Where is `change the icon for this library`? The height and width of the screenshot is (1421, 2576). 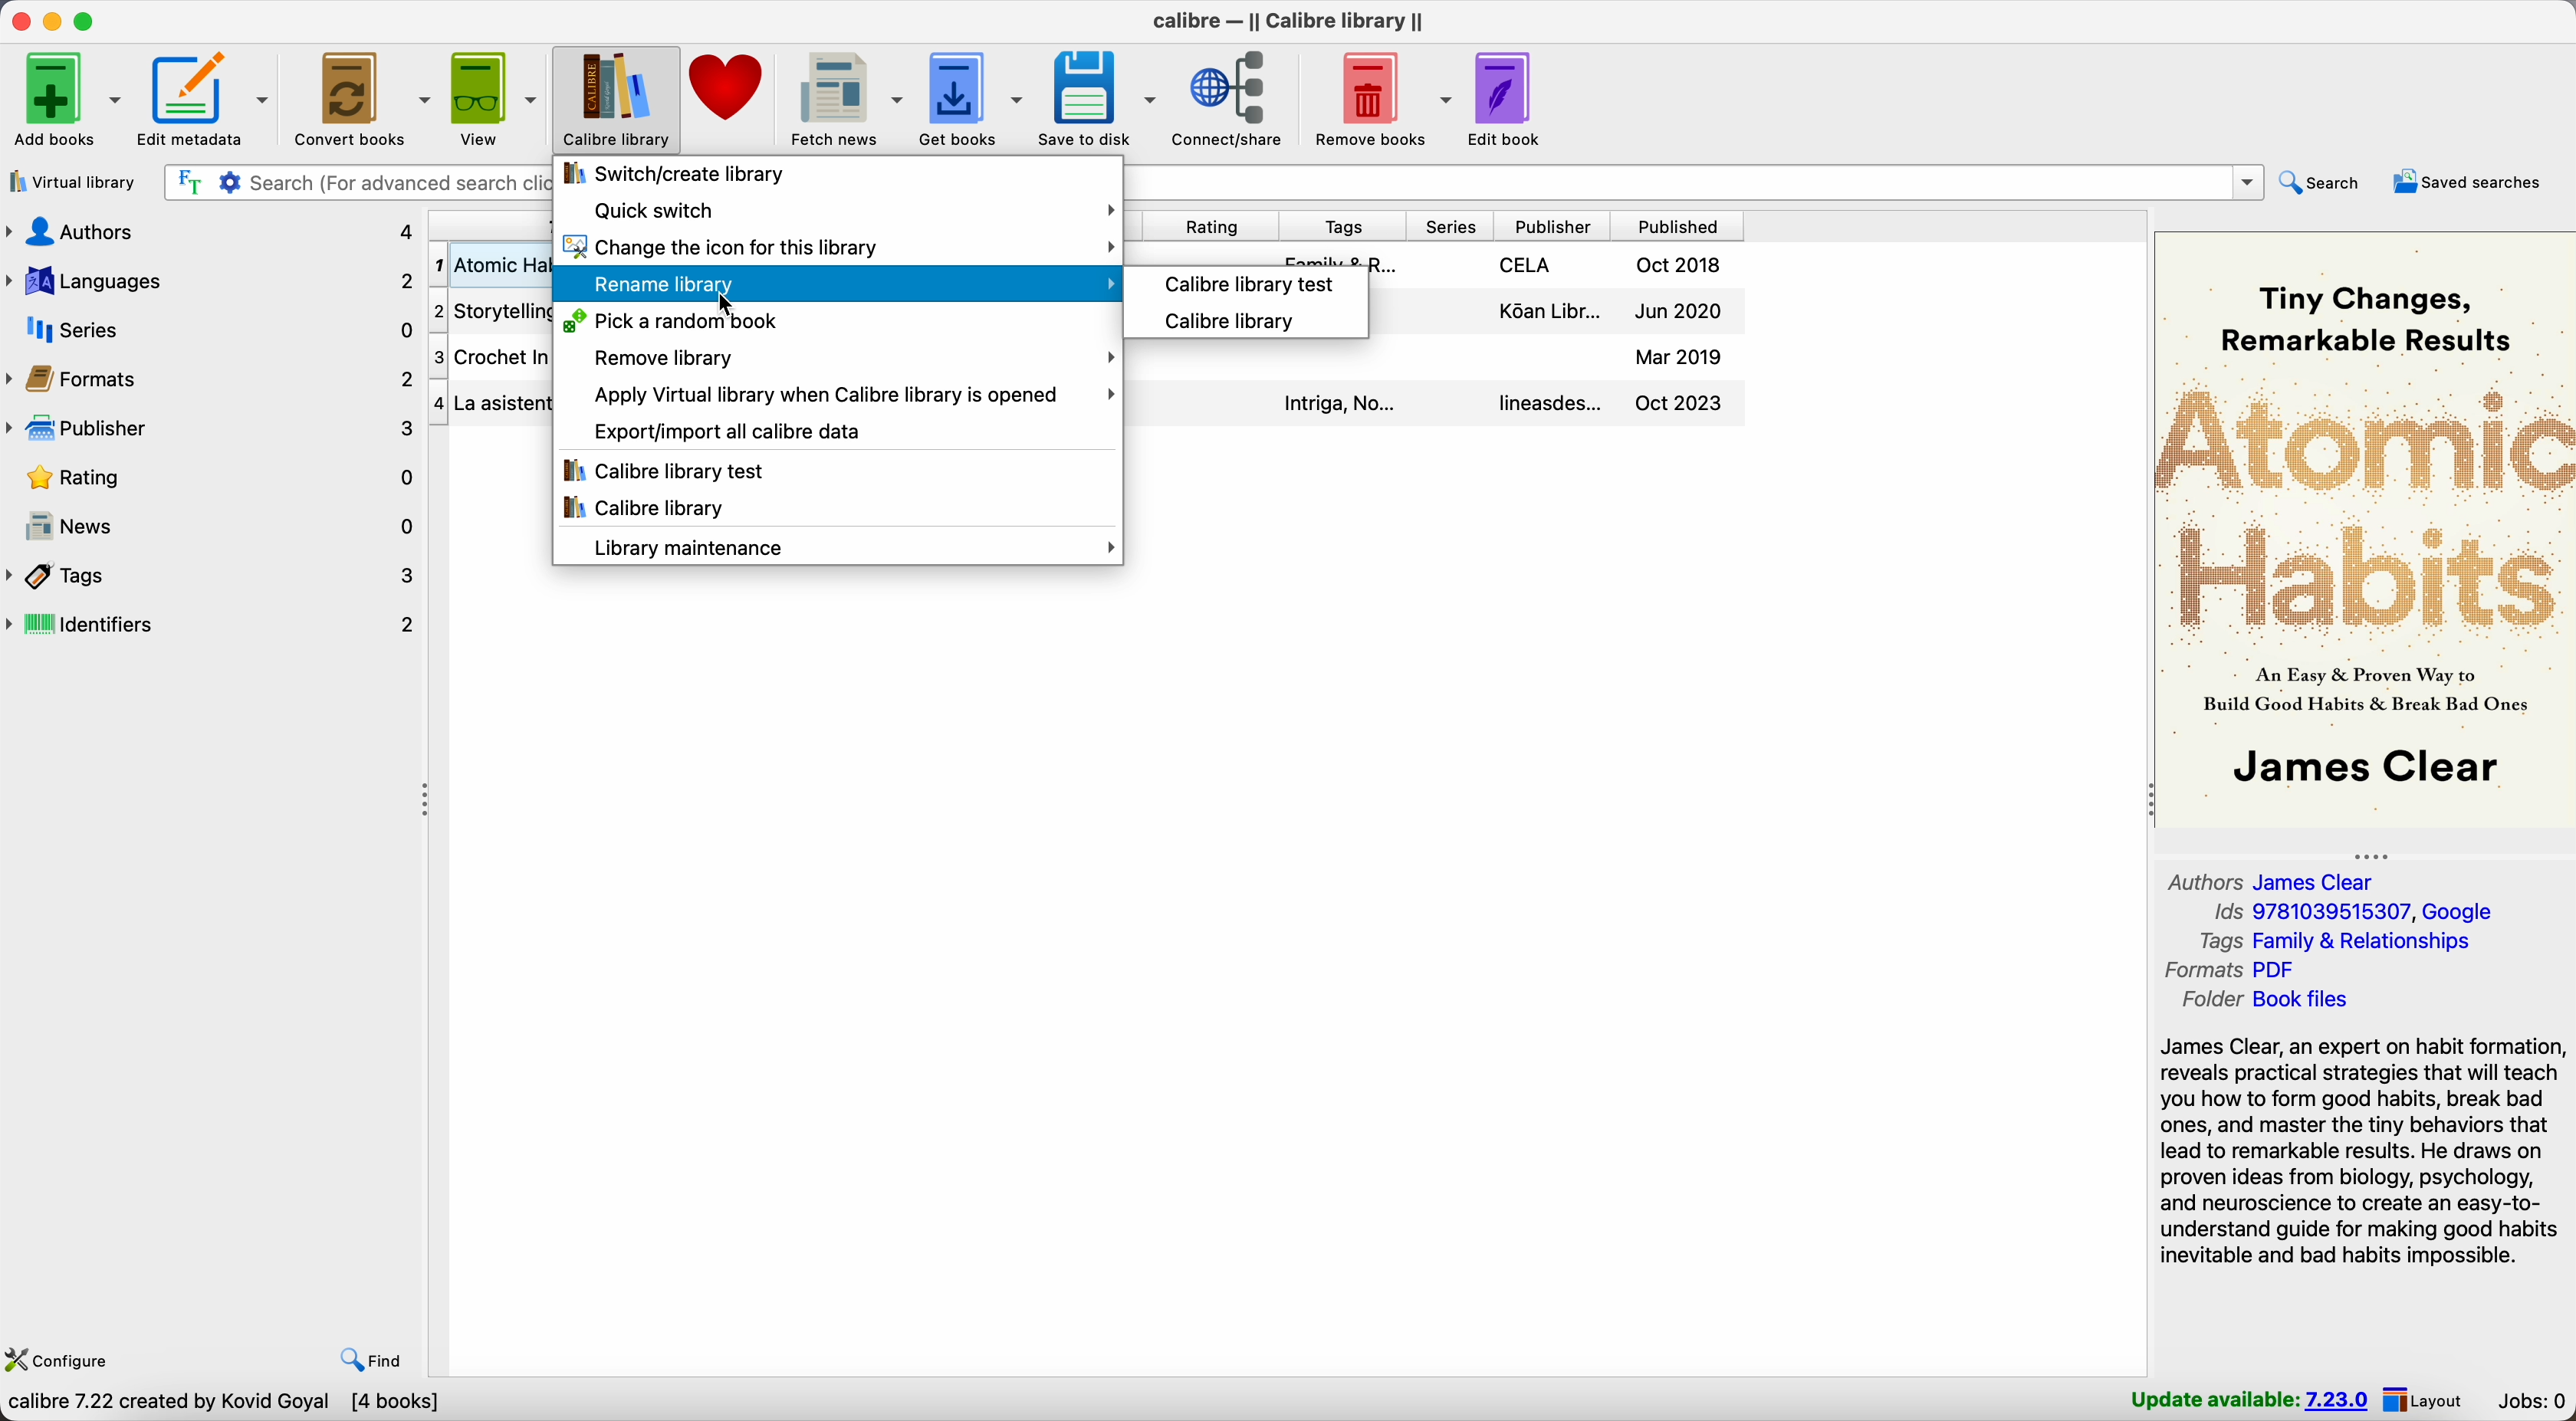
change the icon for this library is located at coordinates (835, 245).